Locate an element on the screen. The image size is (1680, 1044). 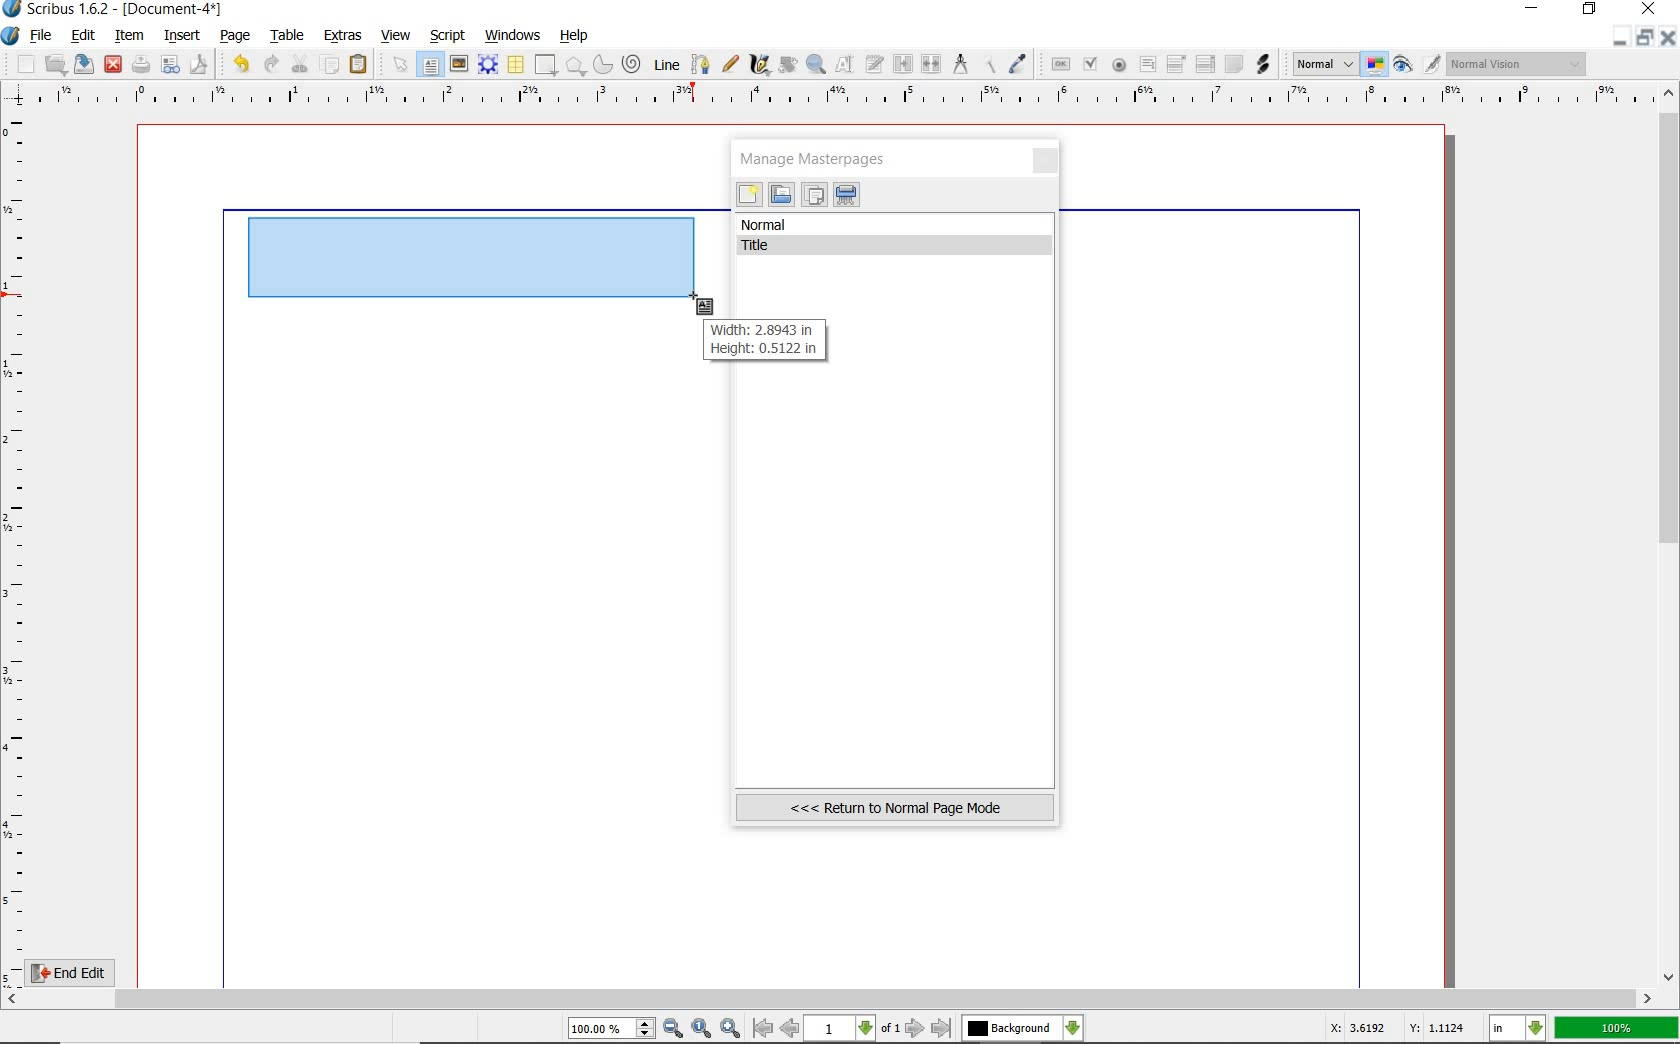
close is located at coordinates (113, 63).